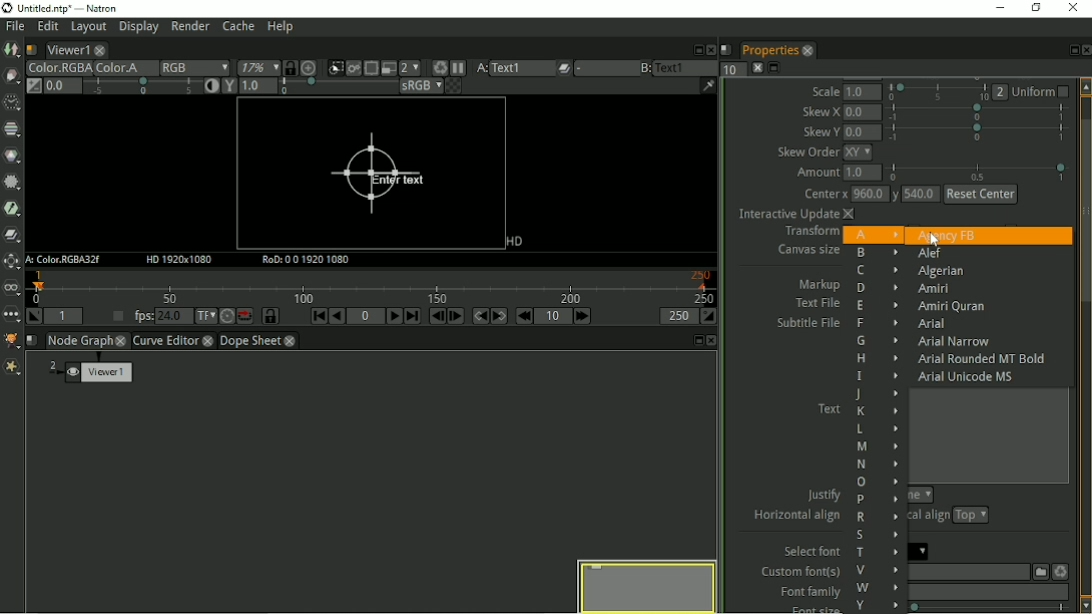  Describe the element at coordinates (1085, 50) in the screenshot. I see `Close` at that location.